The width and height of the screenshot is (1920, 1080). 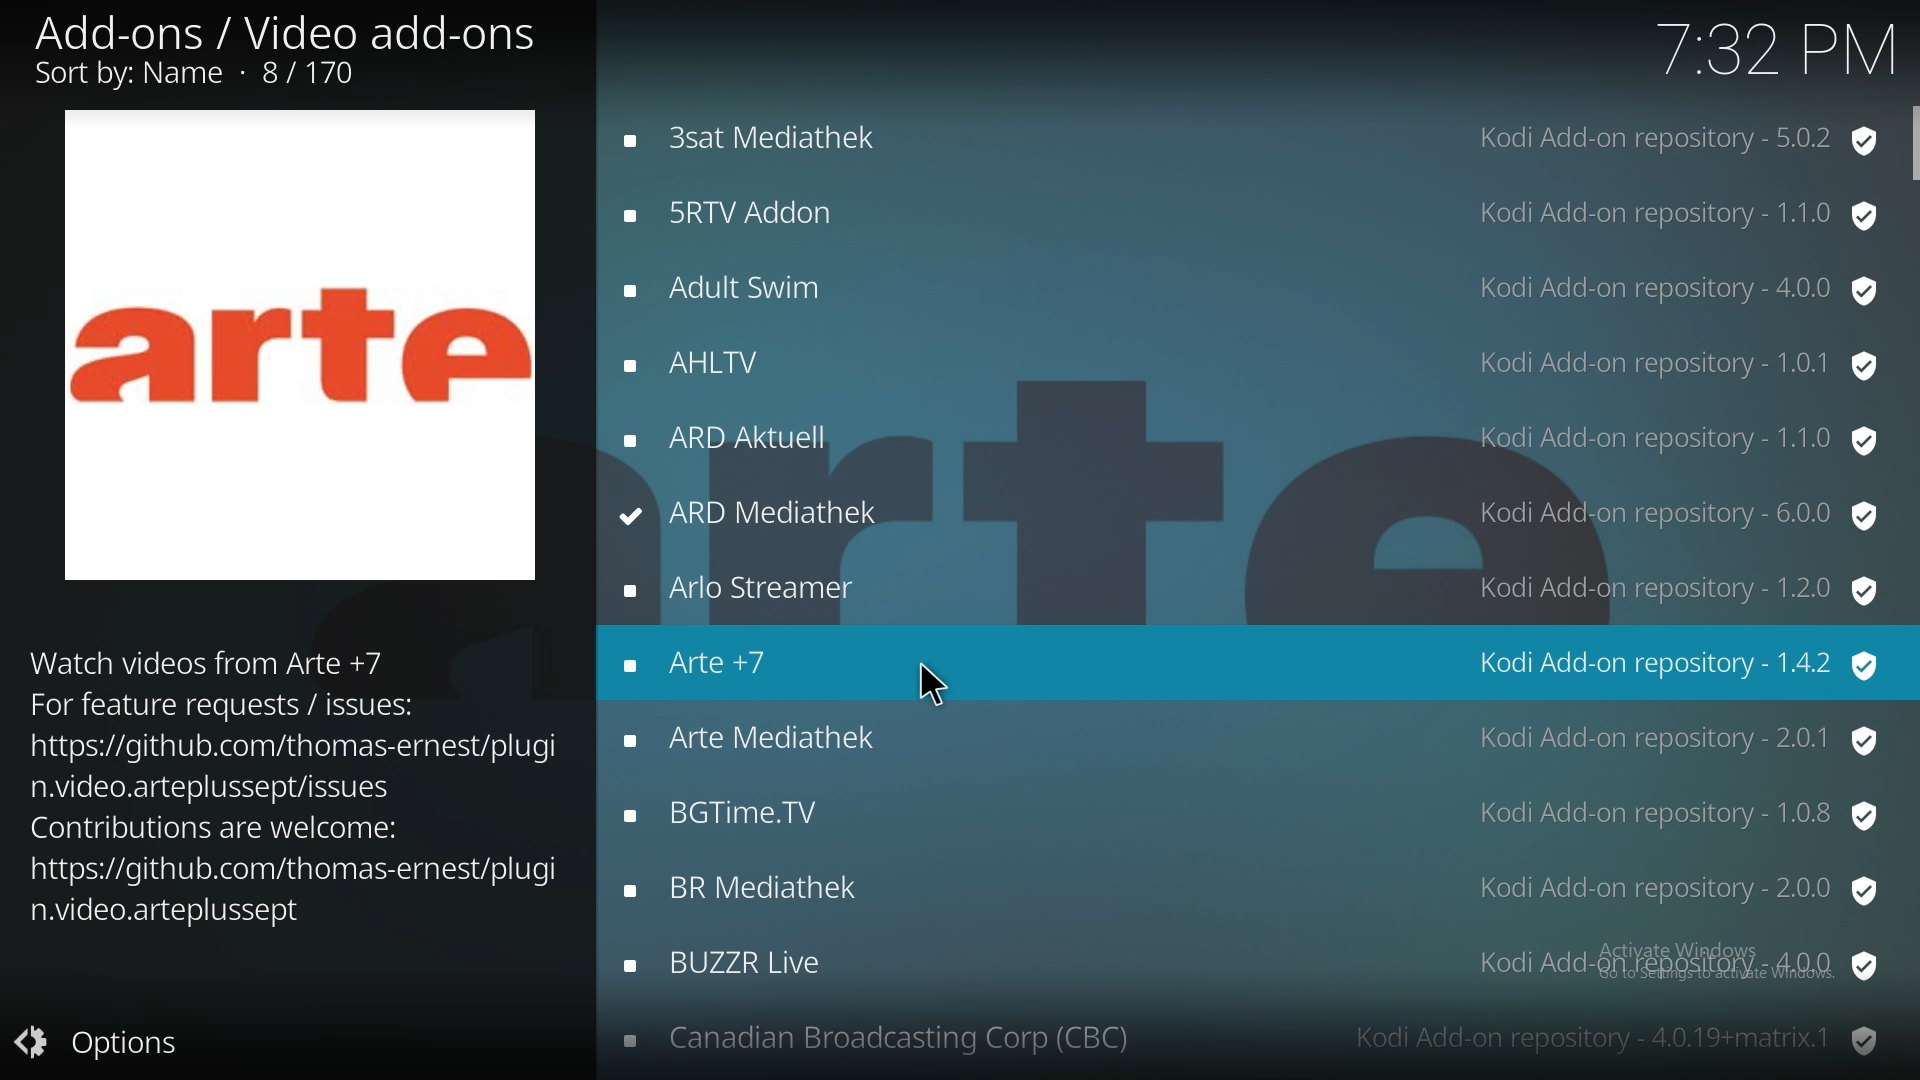 I want to click on photo, so click(x=302, y=342).